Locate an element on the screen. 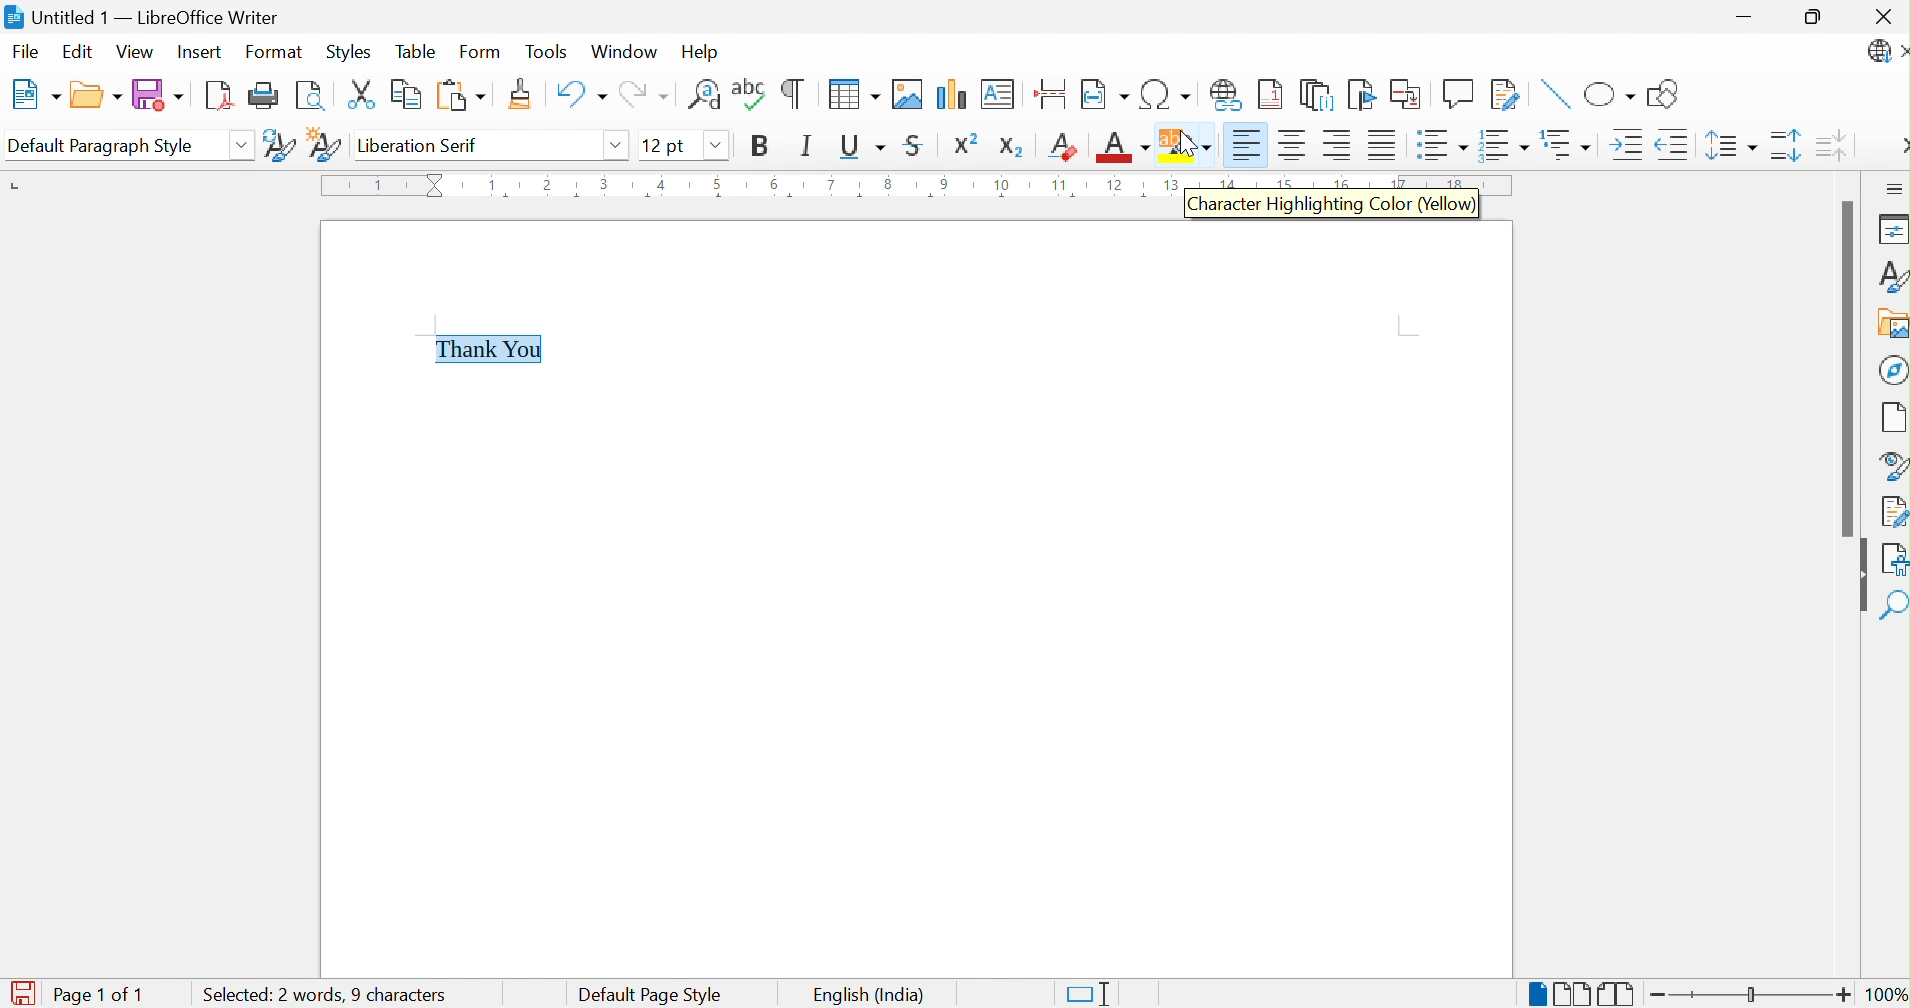 The width and height of the screenshot is (1910, 1008). Style Navigator is located at coordinates (1889, 465).